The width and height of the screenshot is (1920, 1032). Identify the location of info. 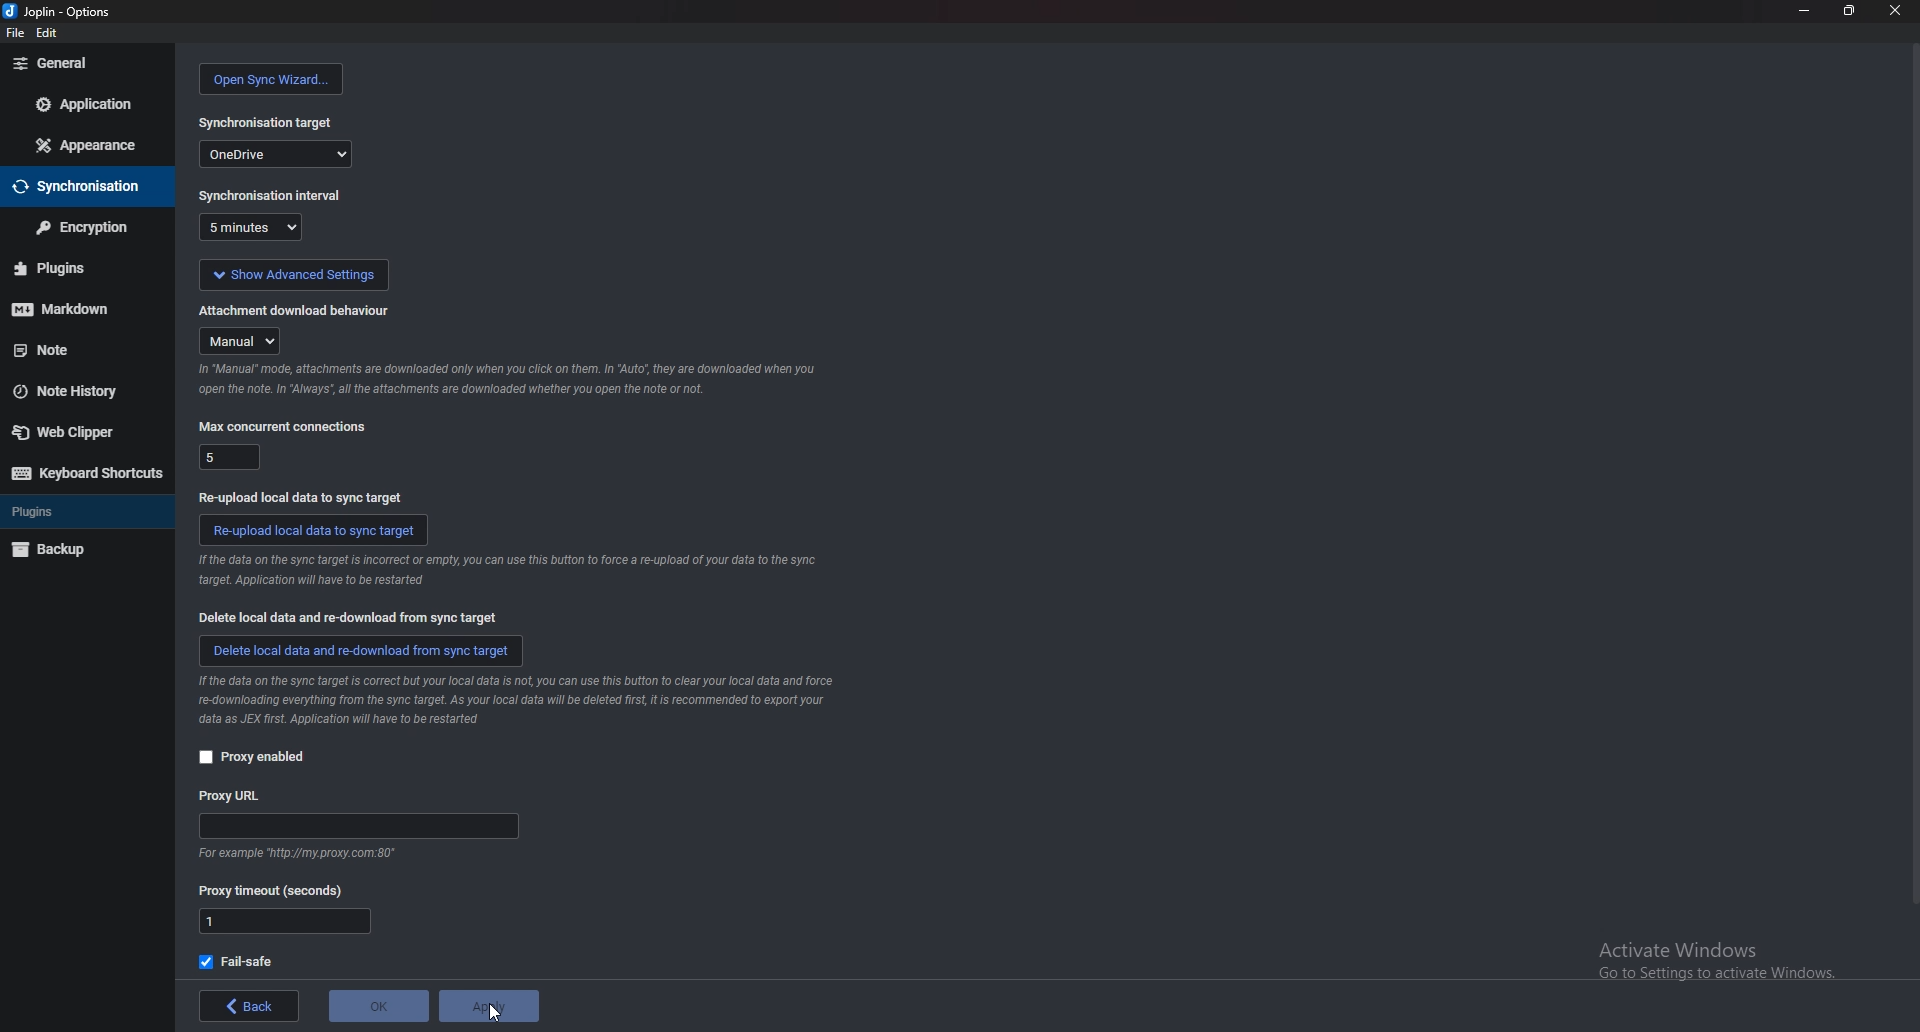
(512, 380).